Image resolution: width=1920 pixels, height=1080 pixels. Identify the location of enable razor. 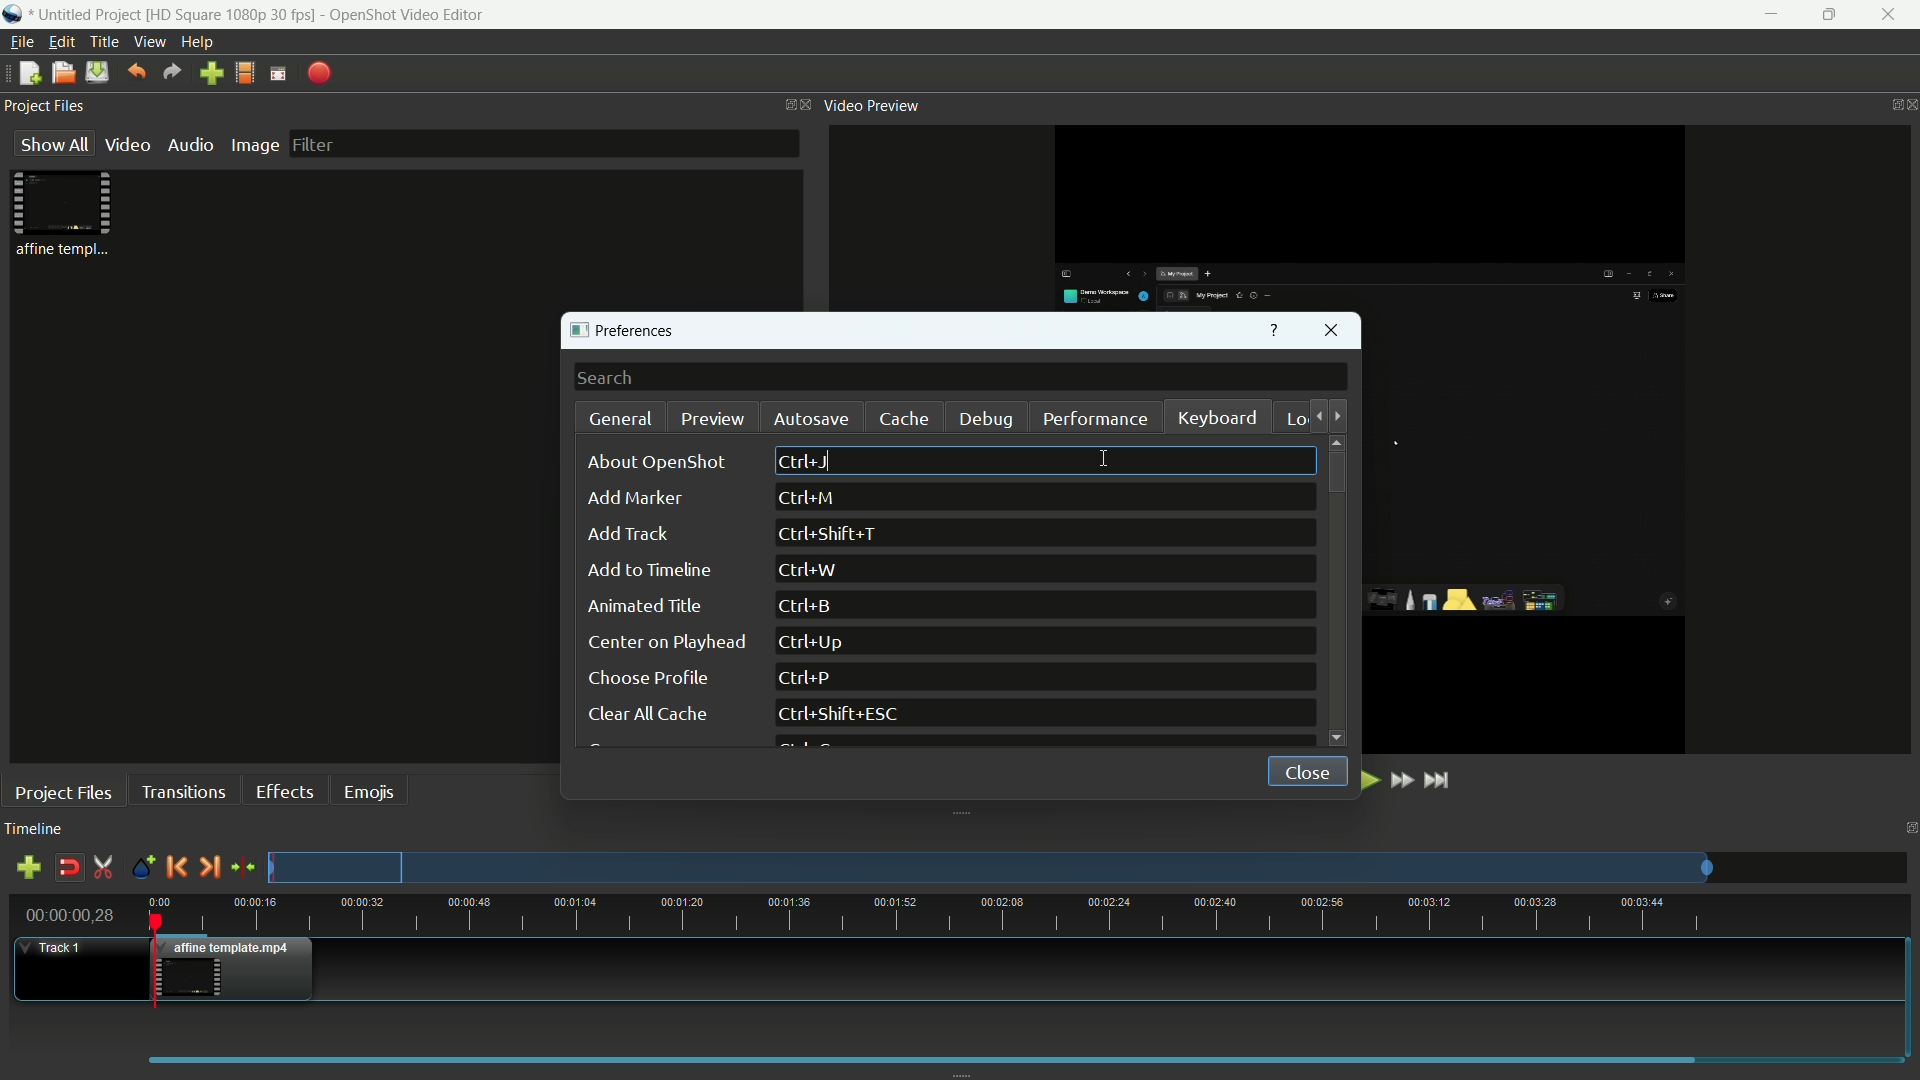
(103, 868).